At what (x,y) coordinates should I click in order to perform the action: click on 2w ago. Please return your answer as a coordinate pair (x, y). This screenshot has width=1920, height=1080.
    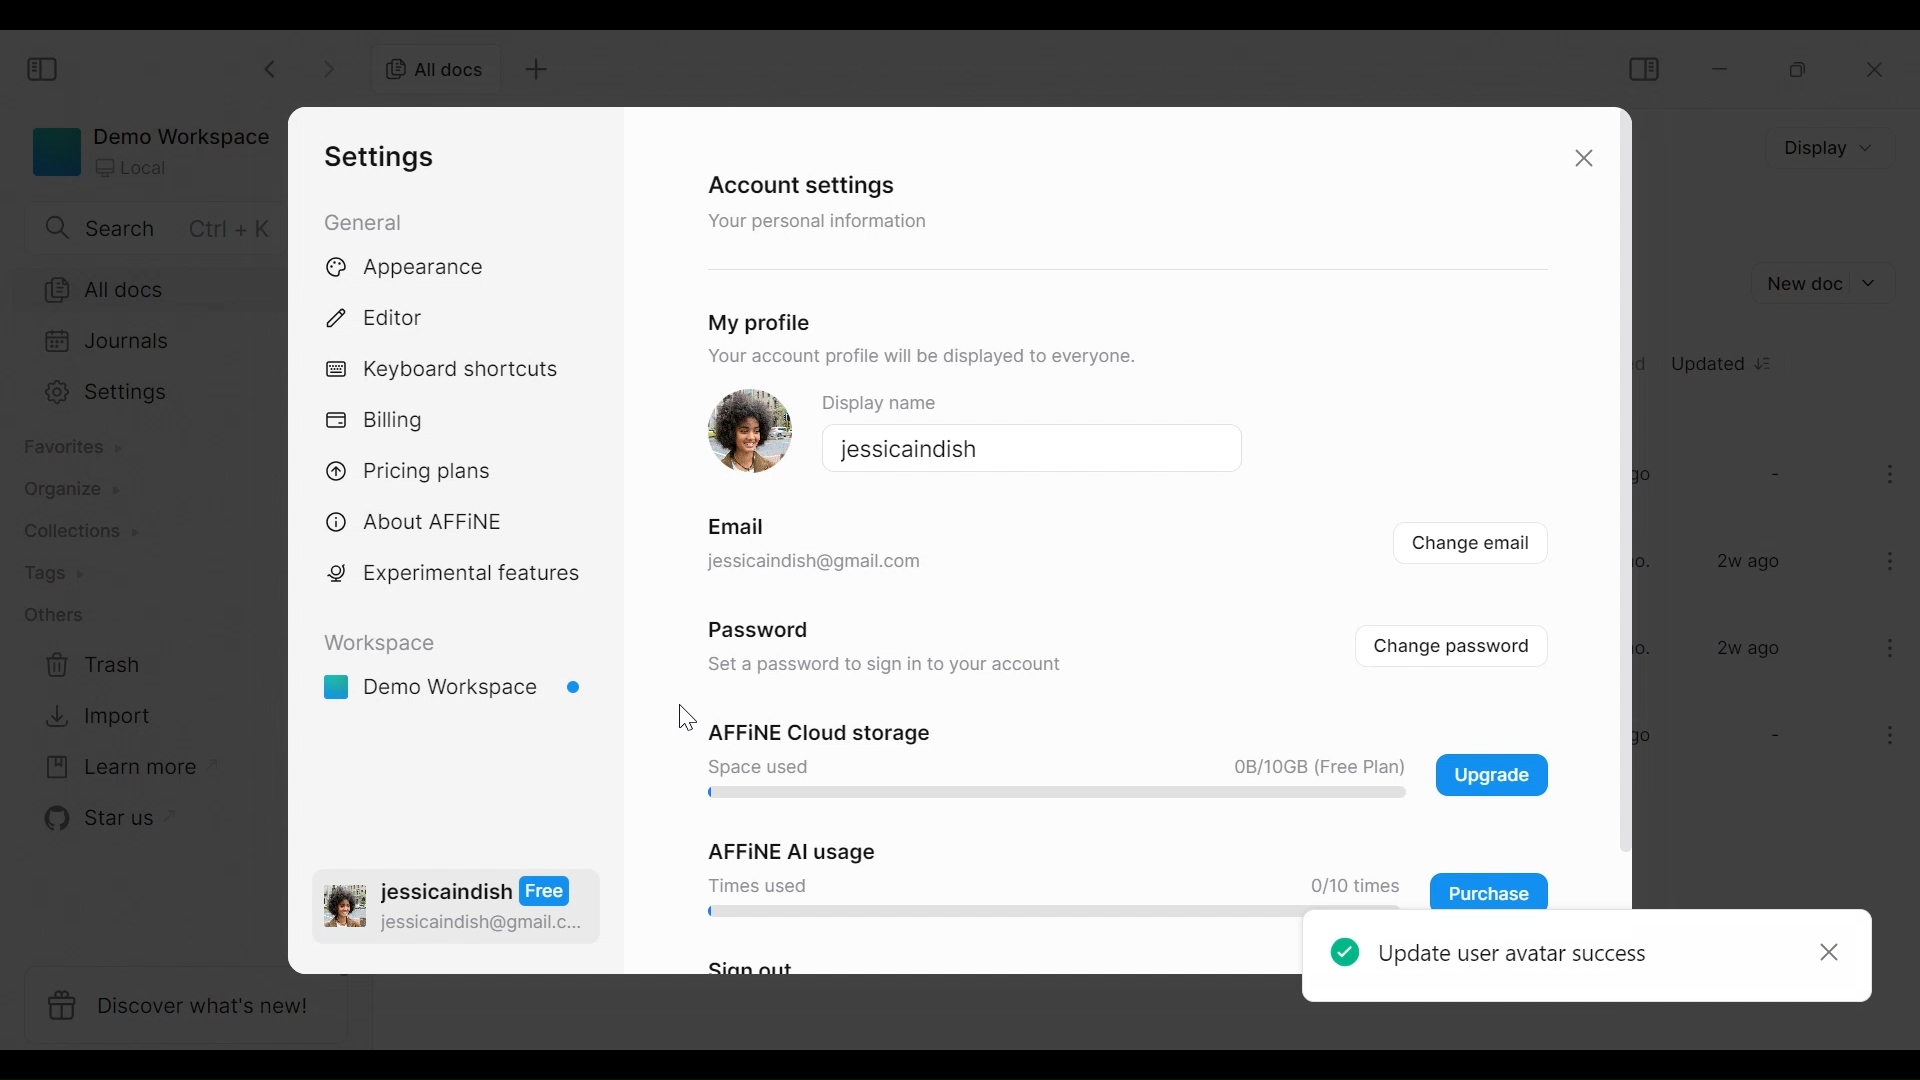
    Looking at the image, I should click on (1750, 648).